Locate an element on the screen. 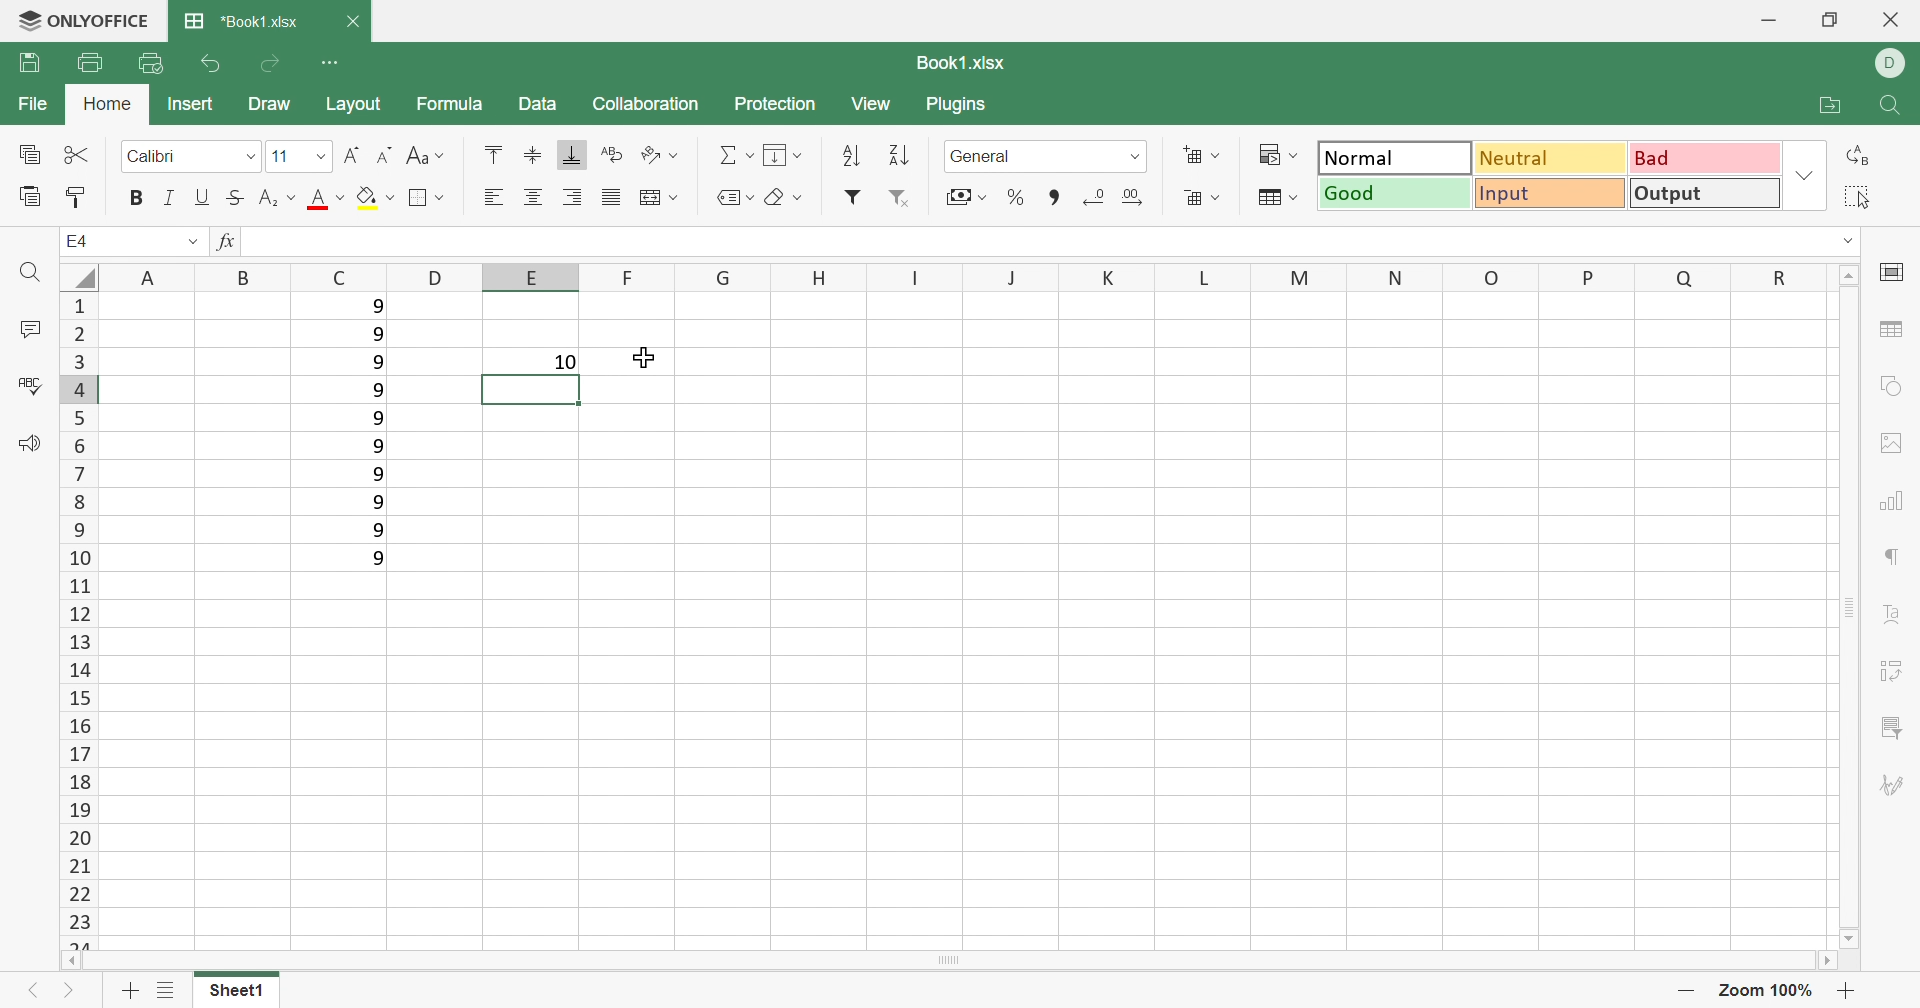 This screenshot has width=1920, height=1008. Minimize is located at coordinates (1761, 17).